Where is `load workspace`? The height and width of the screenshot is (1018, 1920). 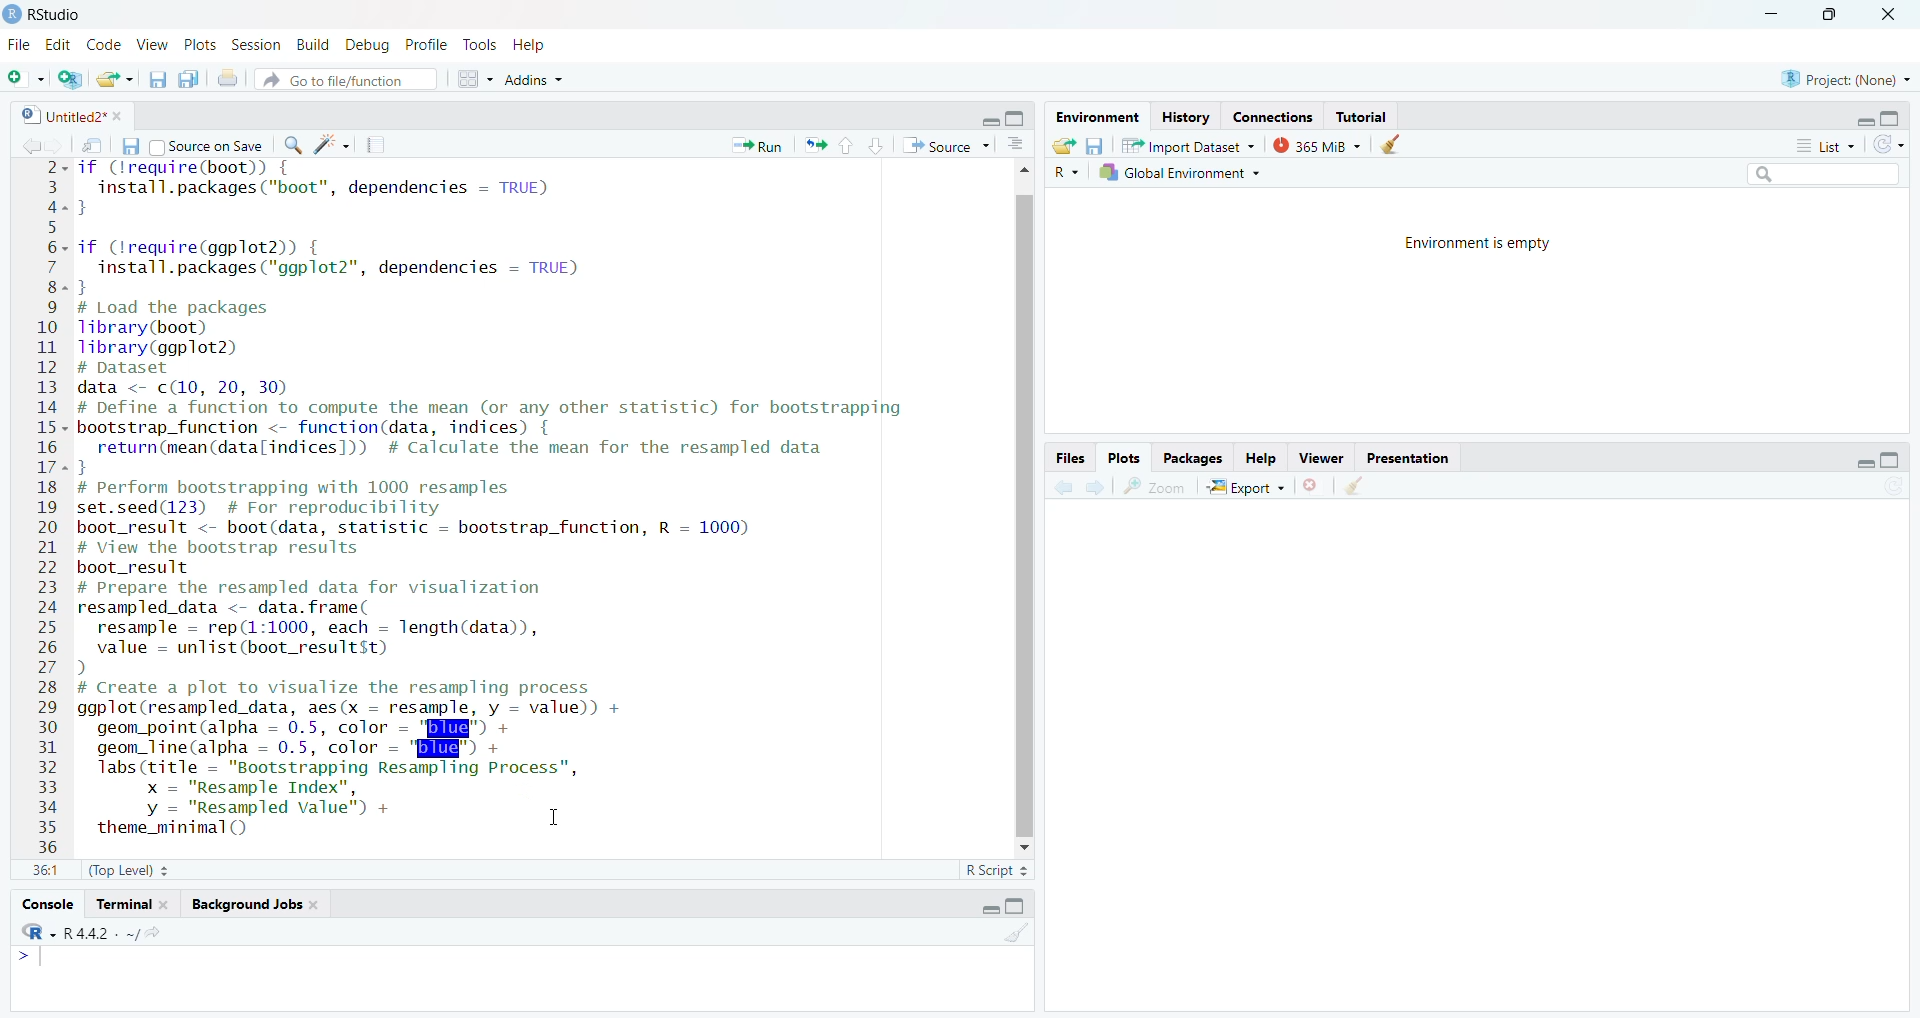
load workspace is located at coordinates (1065, 146).